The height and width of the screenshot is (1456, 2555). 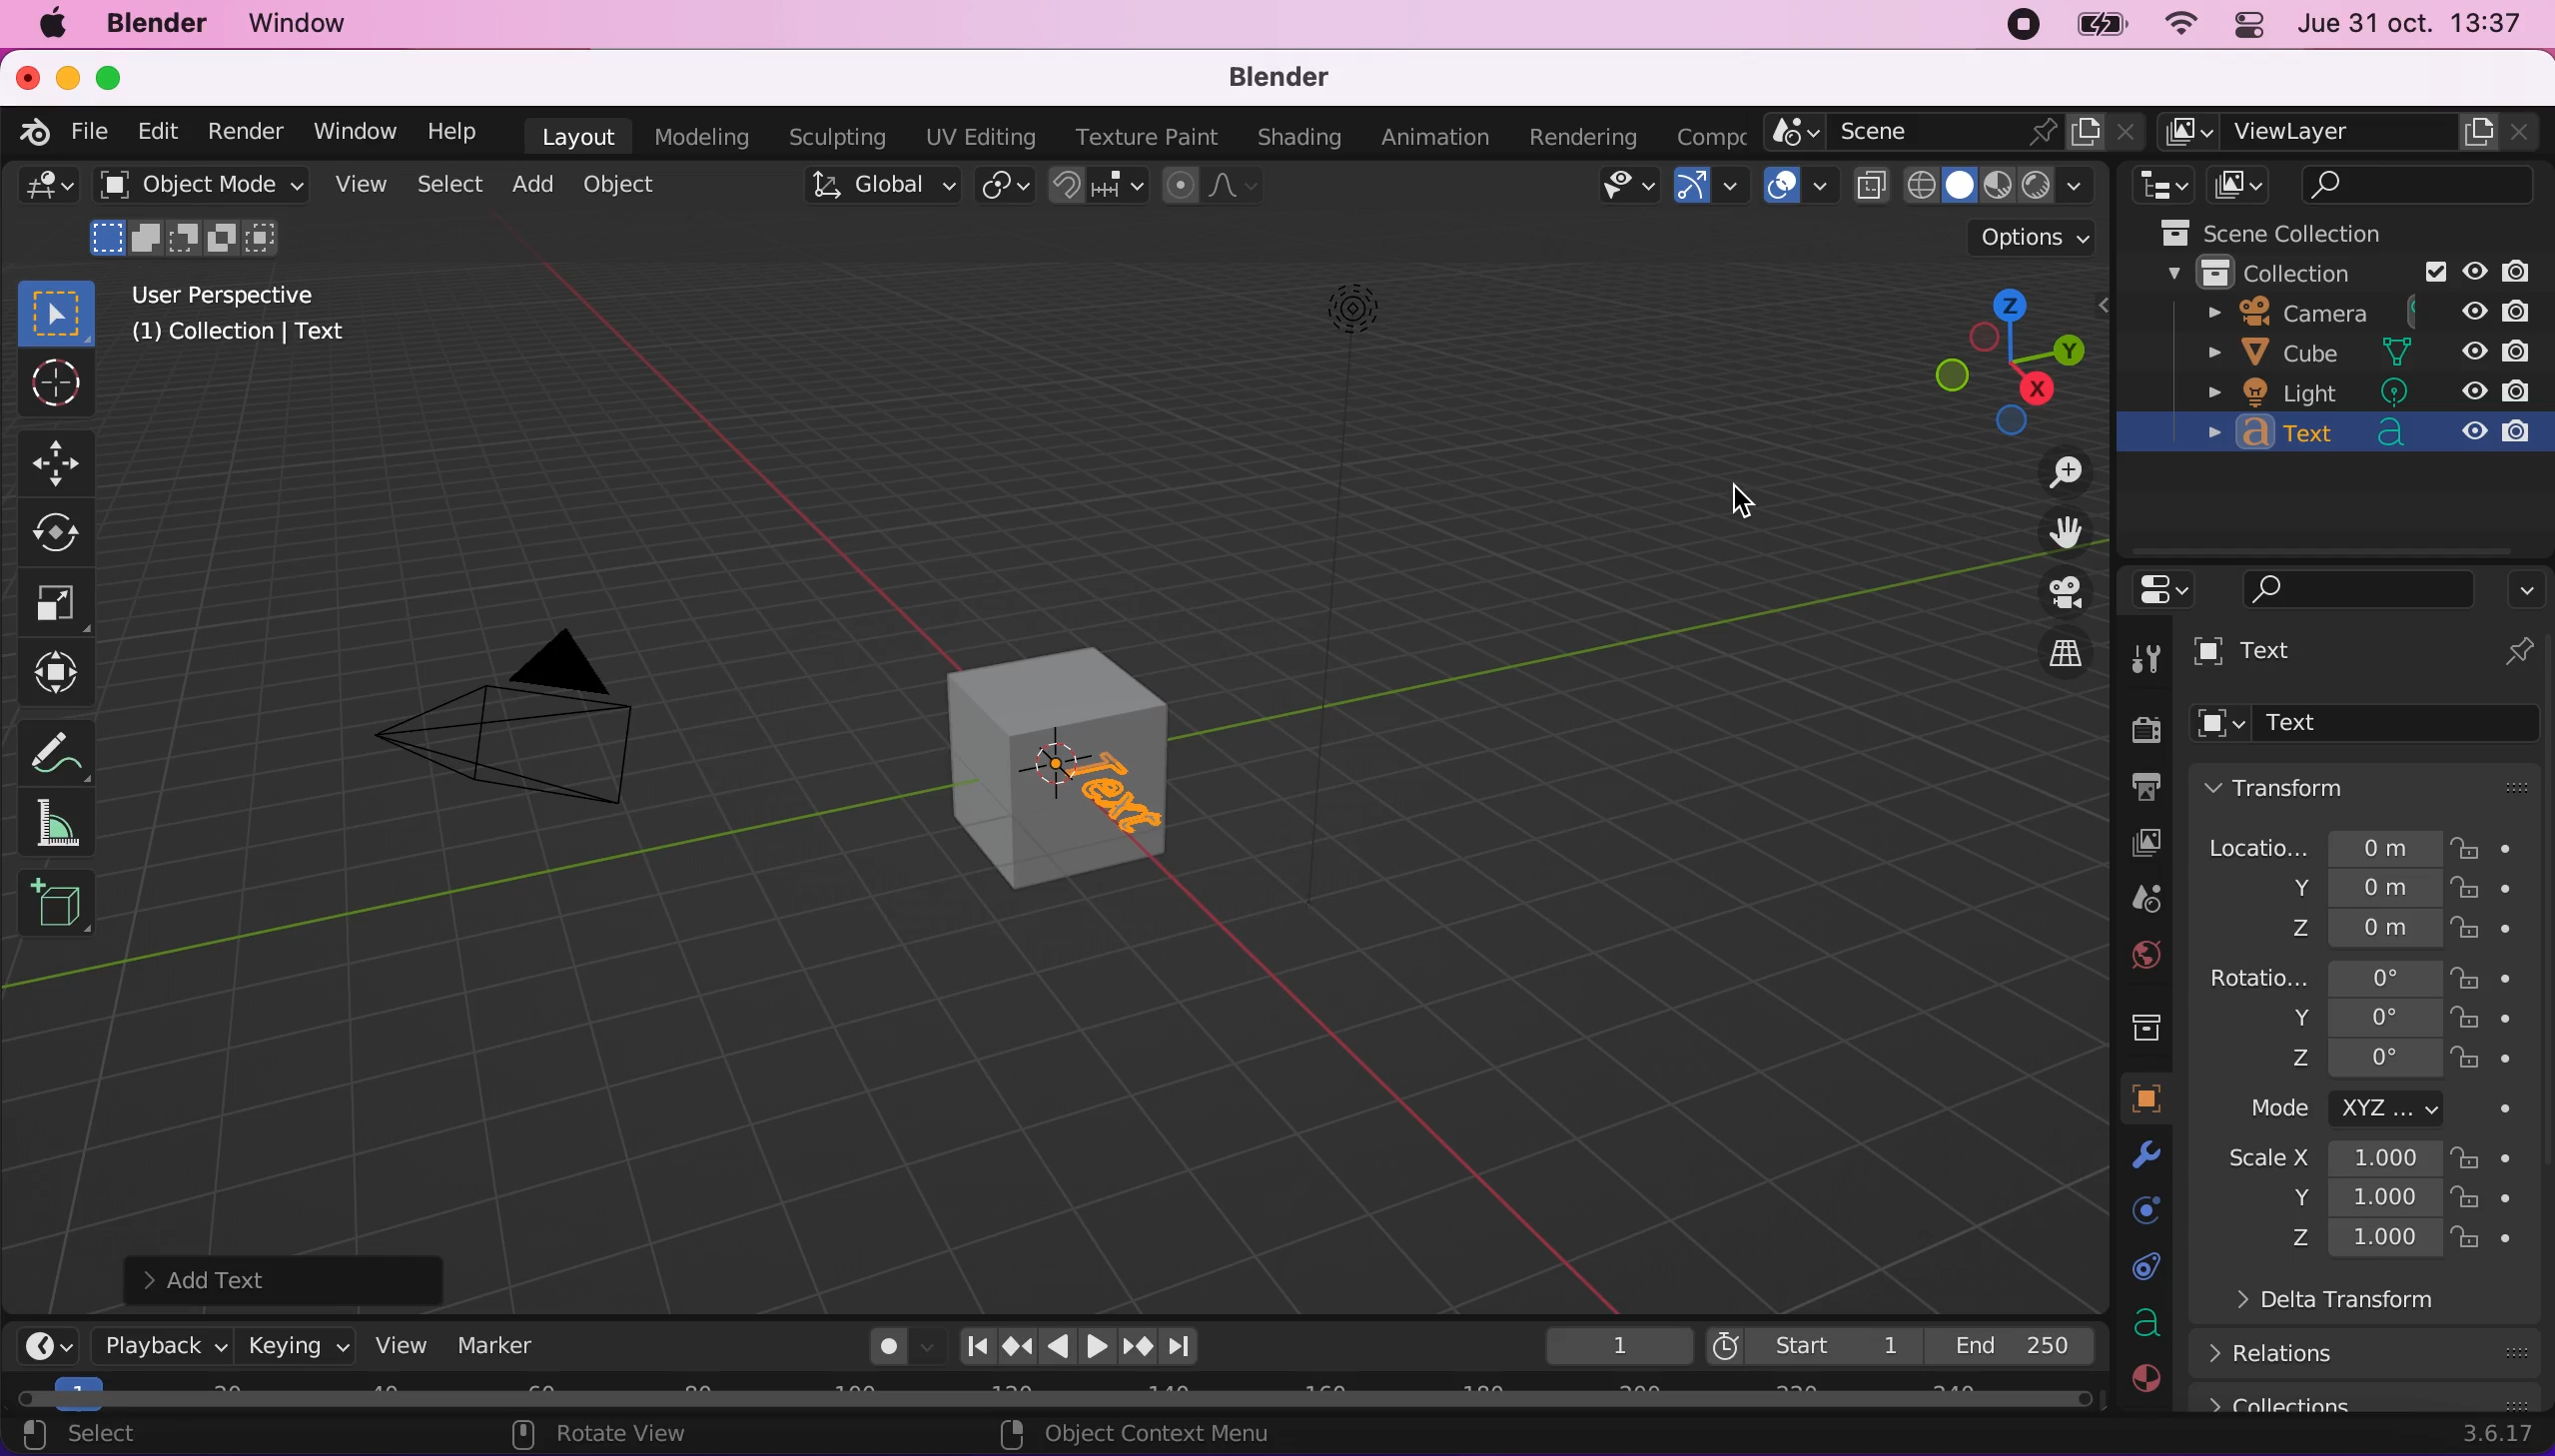 What do you see at coordinates (2352, 1240) in the screenshot?
I see `Z 1.000` at bounding box center [2352, 1240].